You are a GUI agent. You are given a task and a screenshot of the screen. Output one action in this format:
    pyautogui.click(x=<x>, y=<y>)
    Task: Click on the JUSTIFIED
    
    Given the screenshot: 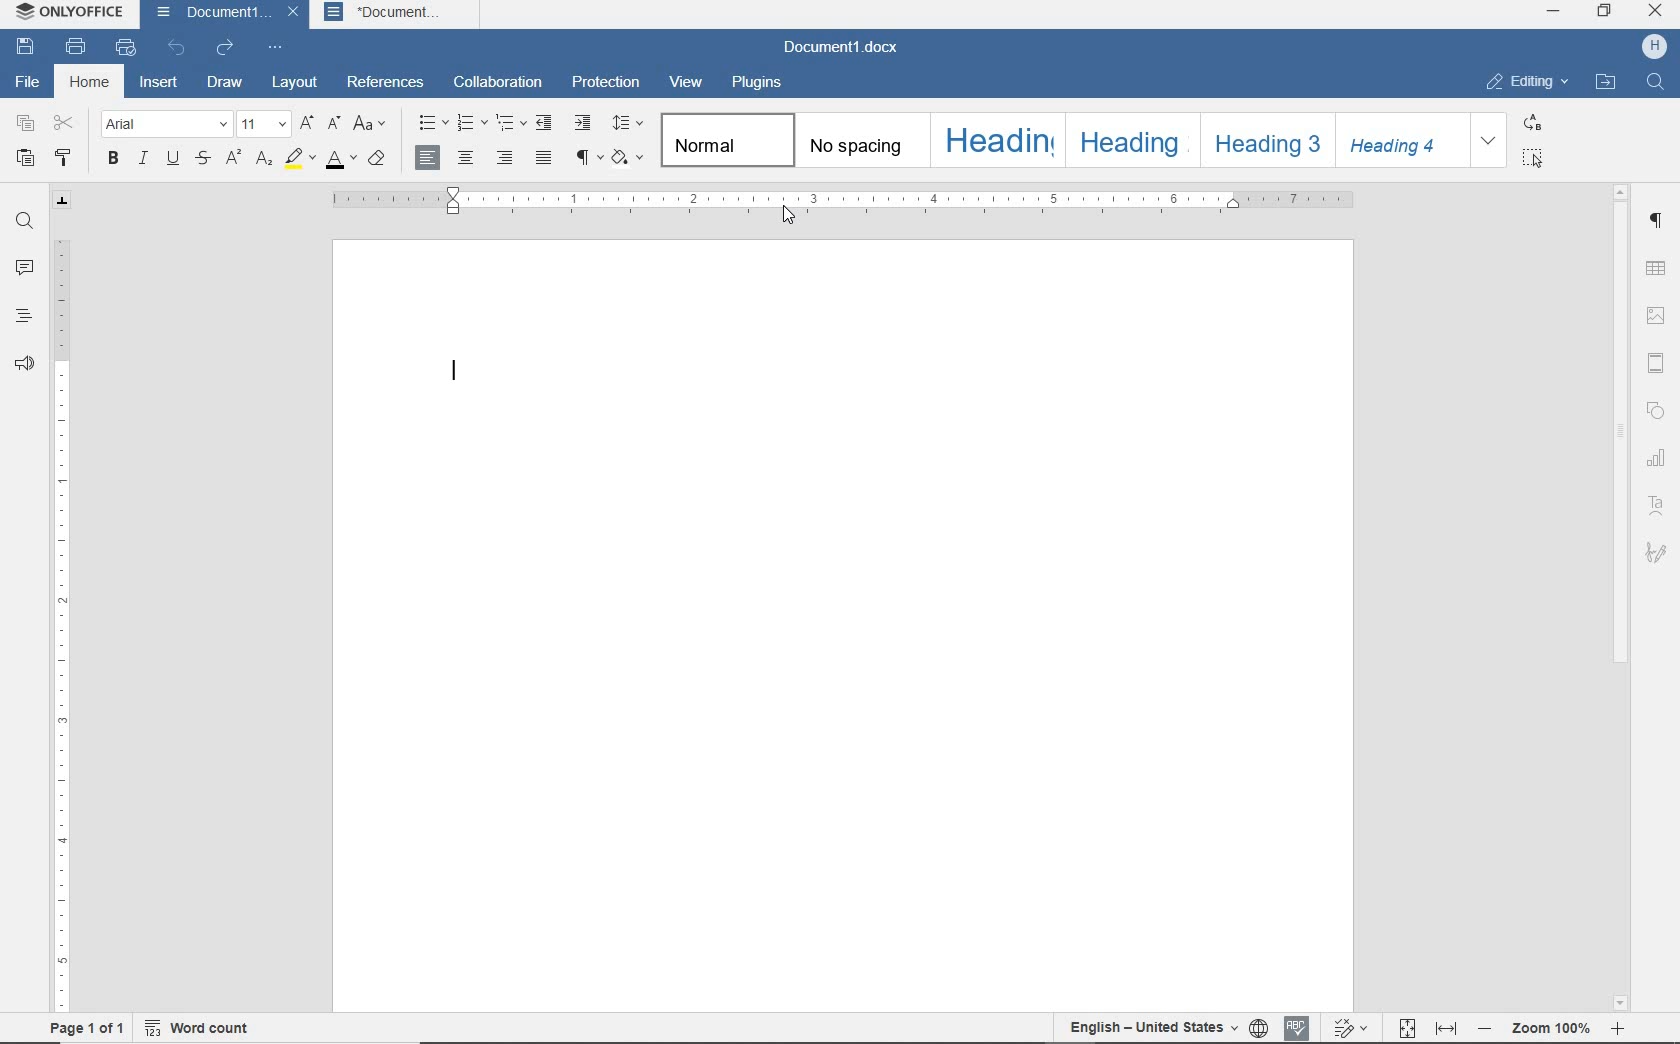 What is the action you would take?
    pyautogui.click(x=545, y=160)
    